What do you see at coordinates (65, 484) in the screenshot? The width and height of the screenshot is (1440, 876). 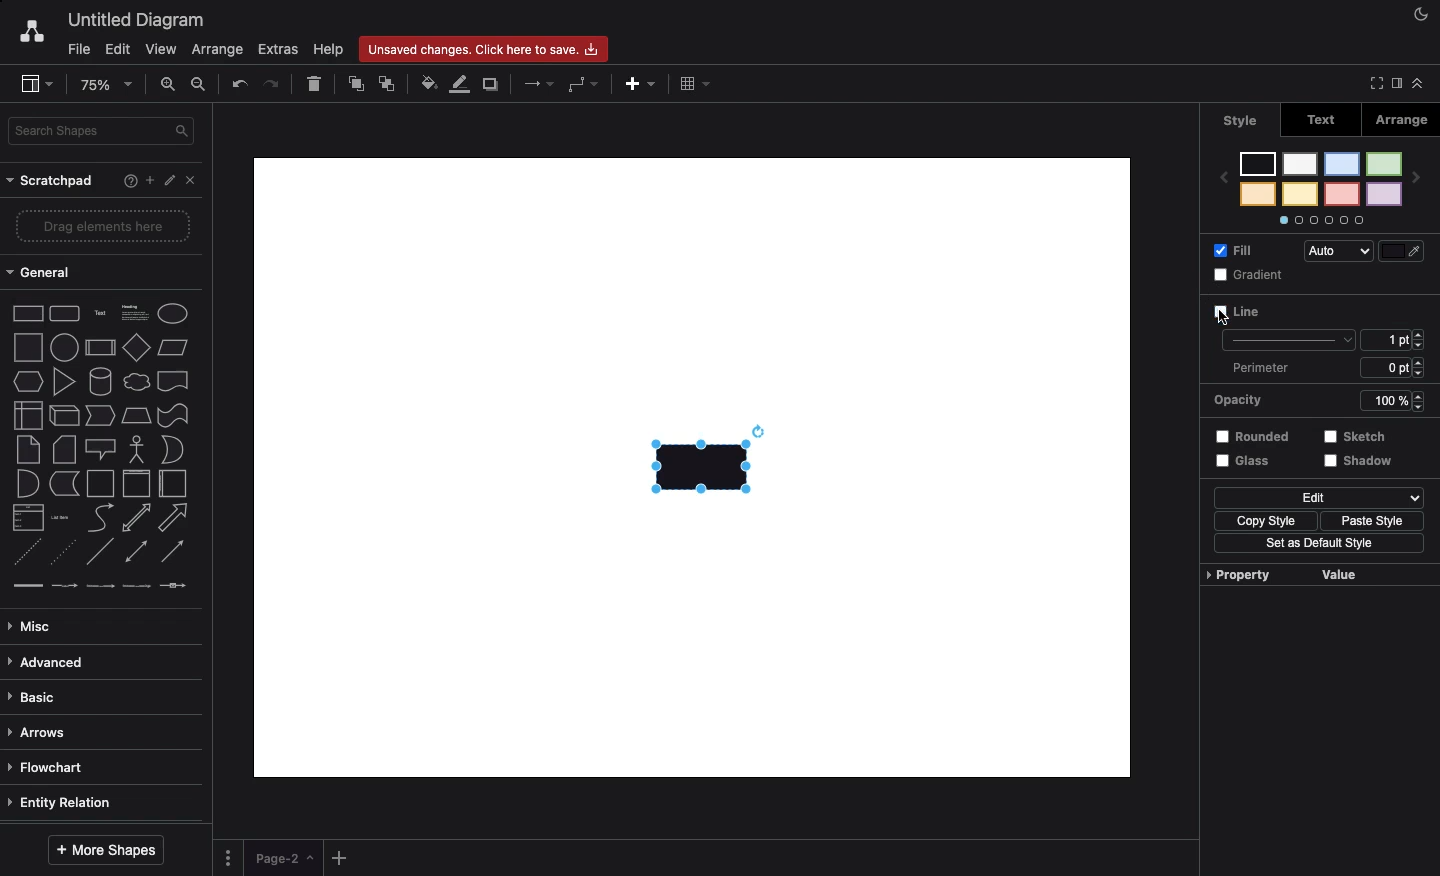 I see `data storage` at bounding box center [65, 484].